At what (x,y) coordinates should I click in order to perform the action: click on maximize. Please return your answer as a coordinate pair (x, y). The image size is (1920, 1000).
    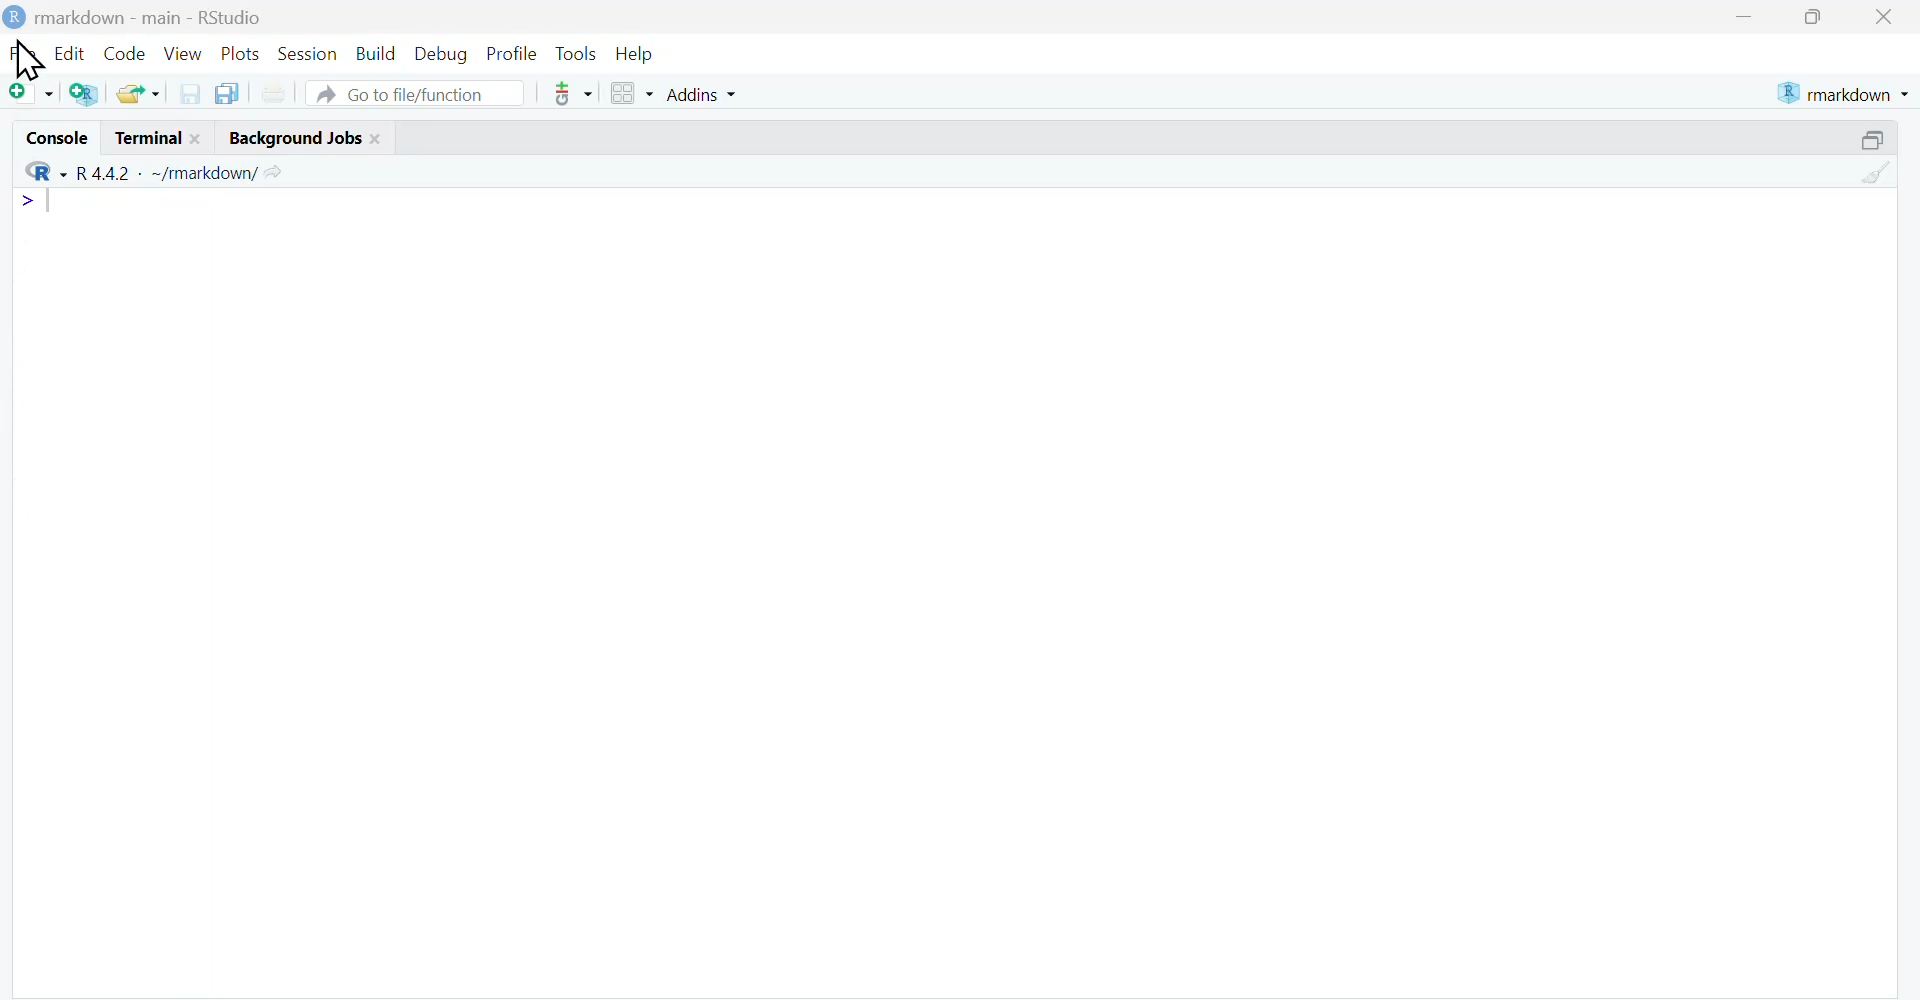
    Looking at the image, I should click on (1874, 138).